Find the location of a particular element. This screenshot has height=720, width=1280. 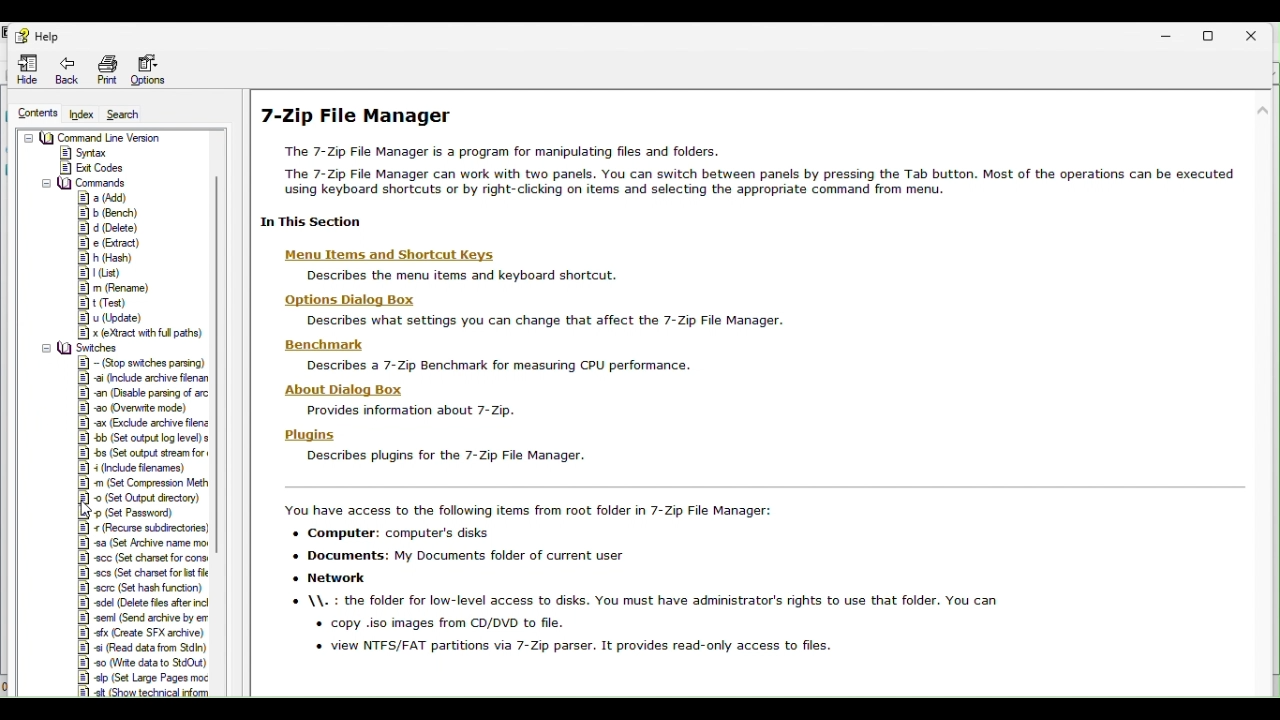

delete  is located at coordinates (109, 228).